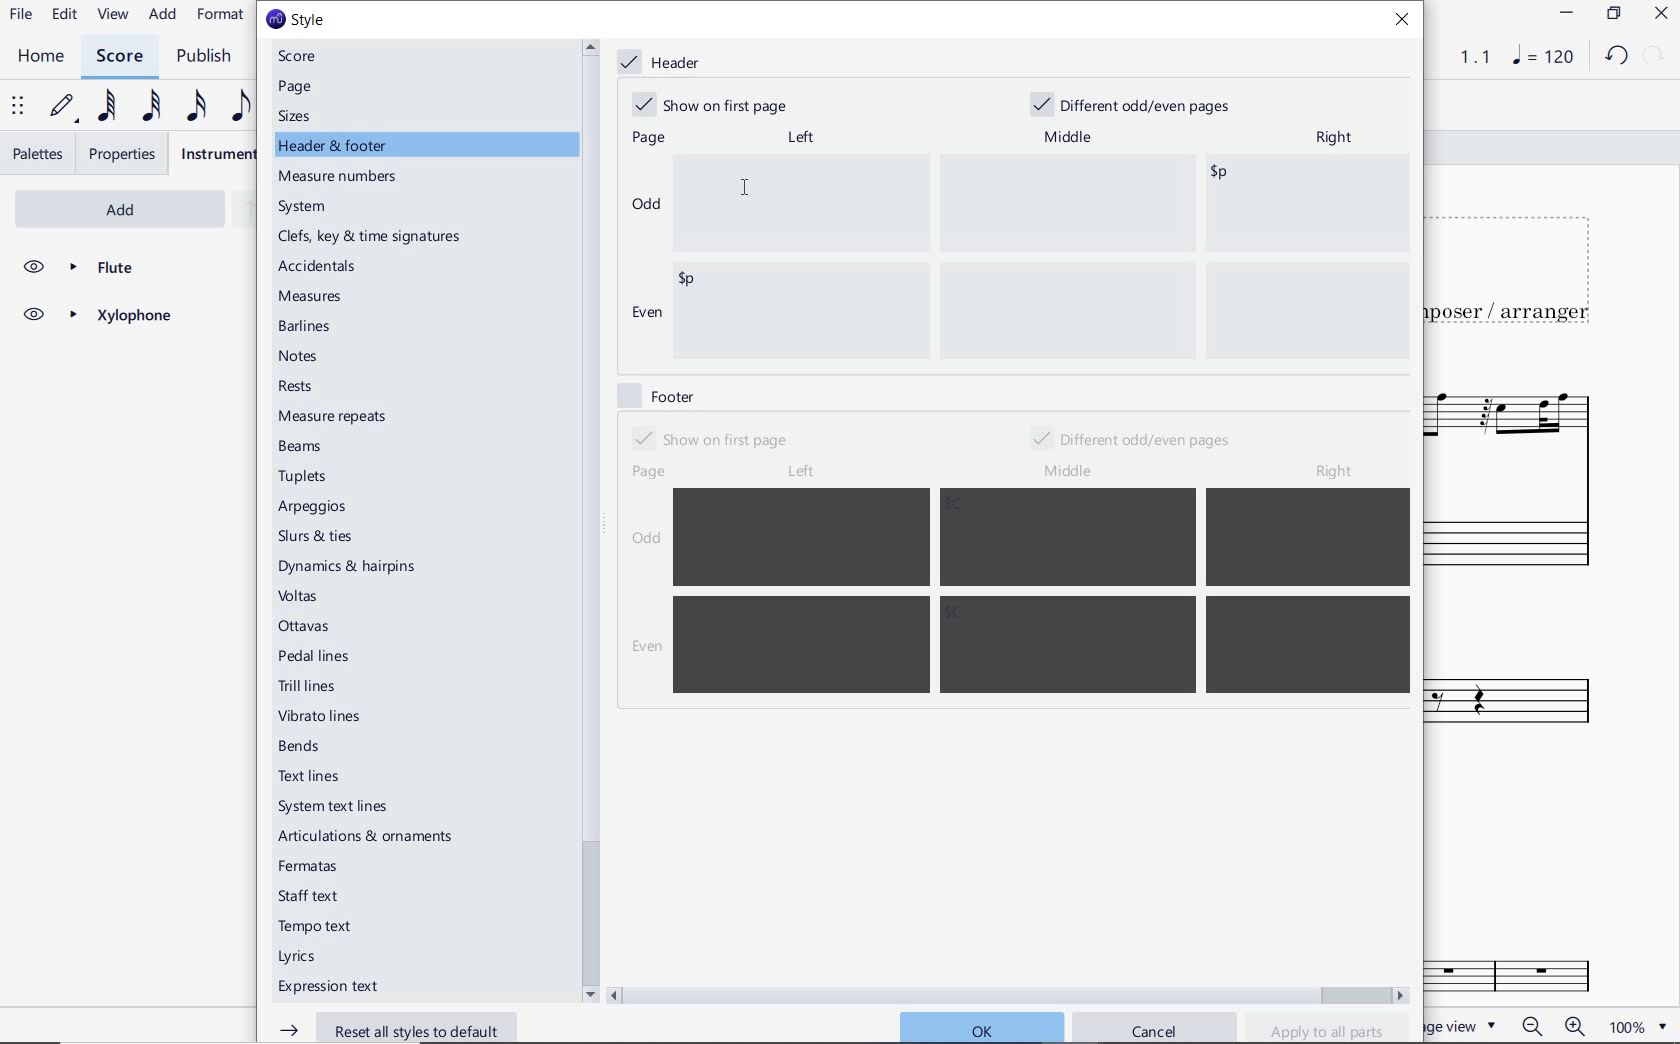  Describe the element at coordinates (1530, 707) in the screenshot. I see `Xylophone` at that location.